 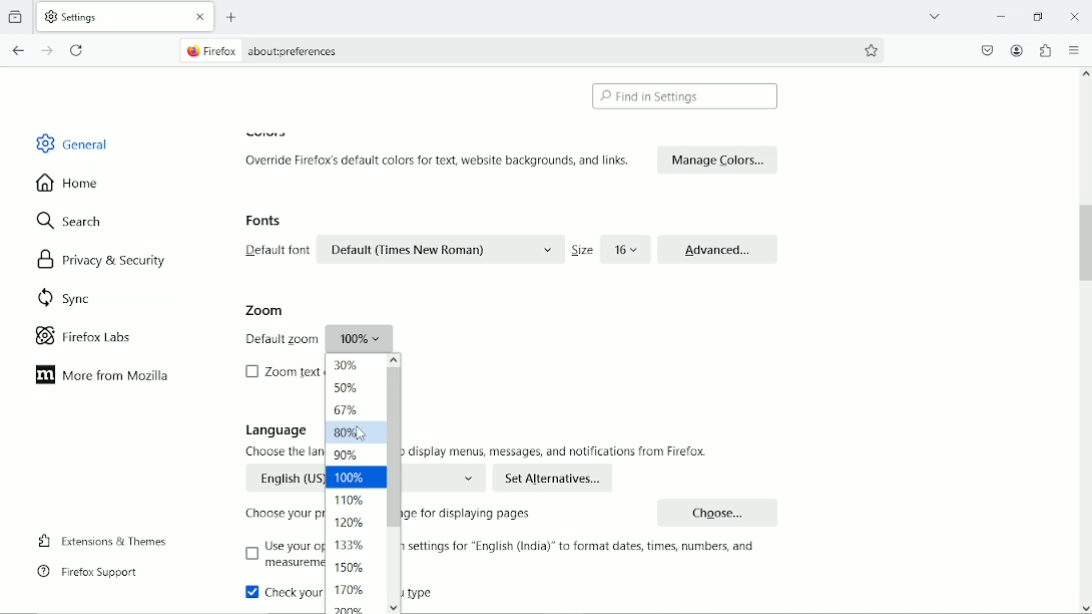 I want to click on Extensions & themes, so click(x=102, y=540).